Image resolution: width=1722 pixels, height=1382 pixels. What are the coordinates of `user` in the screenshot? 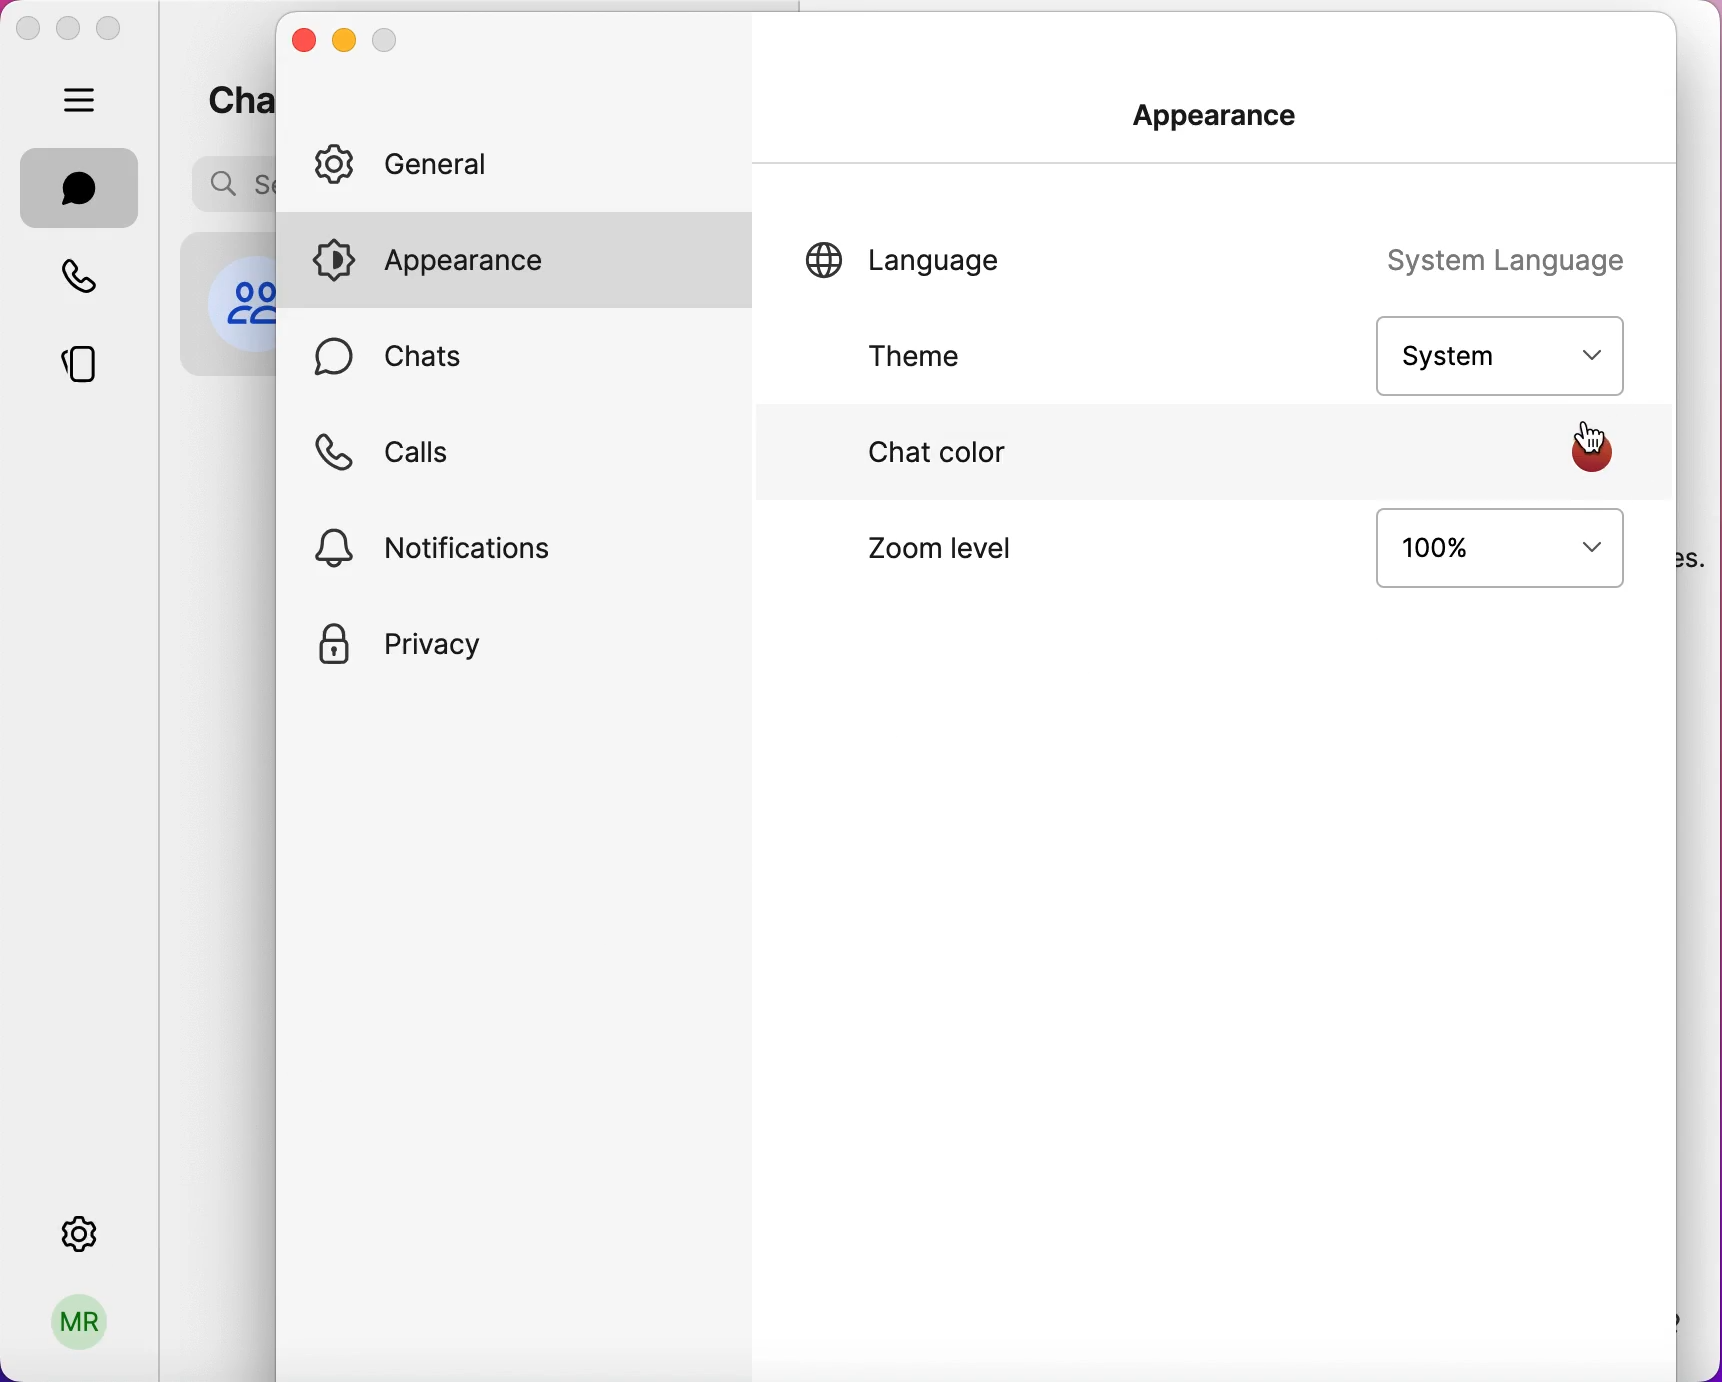 It's located at (81, 1329).